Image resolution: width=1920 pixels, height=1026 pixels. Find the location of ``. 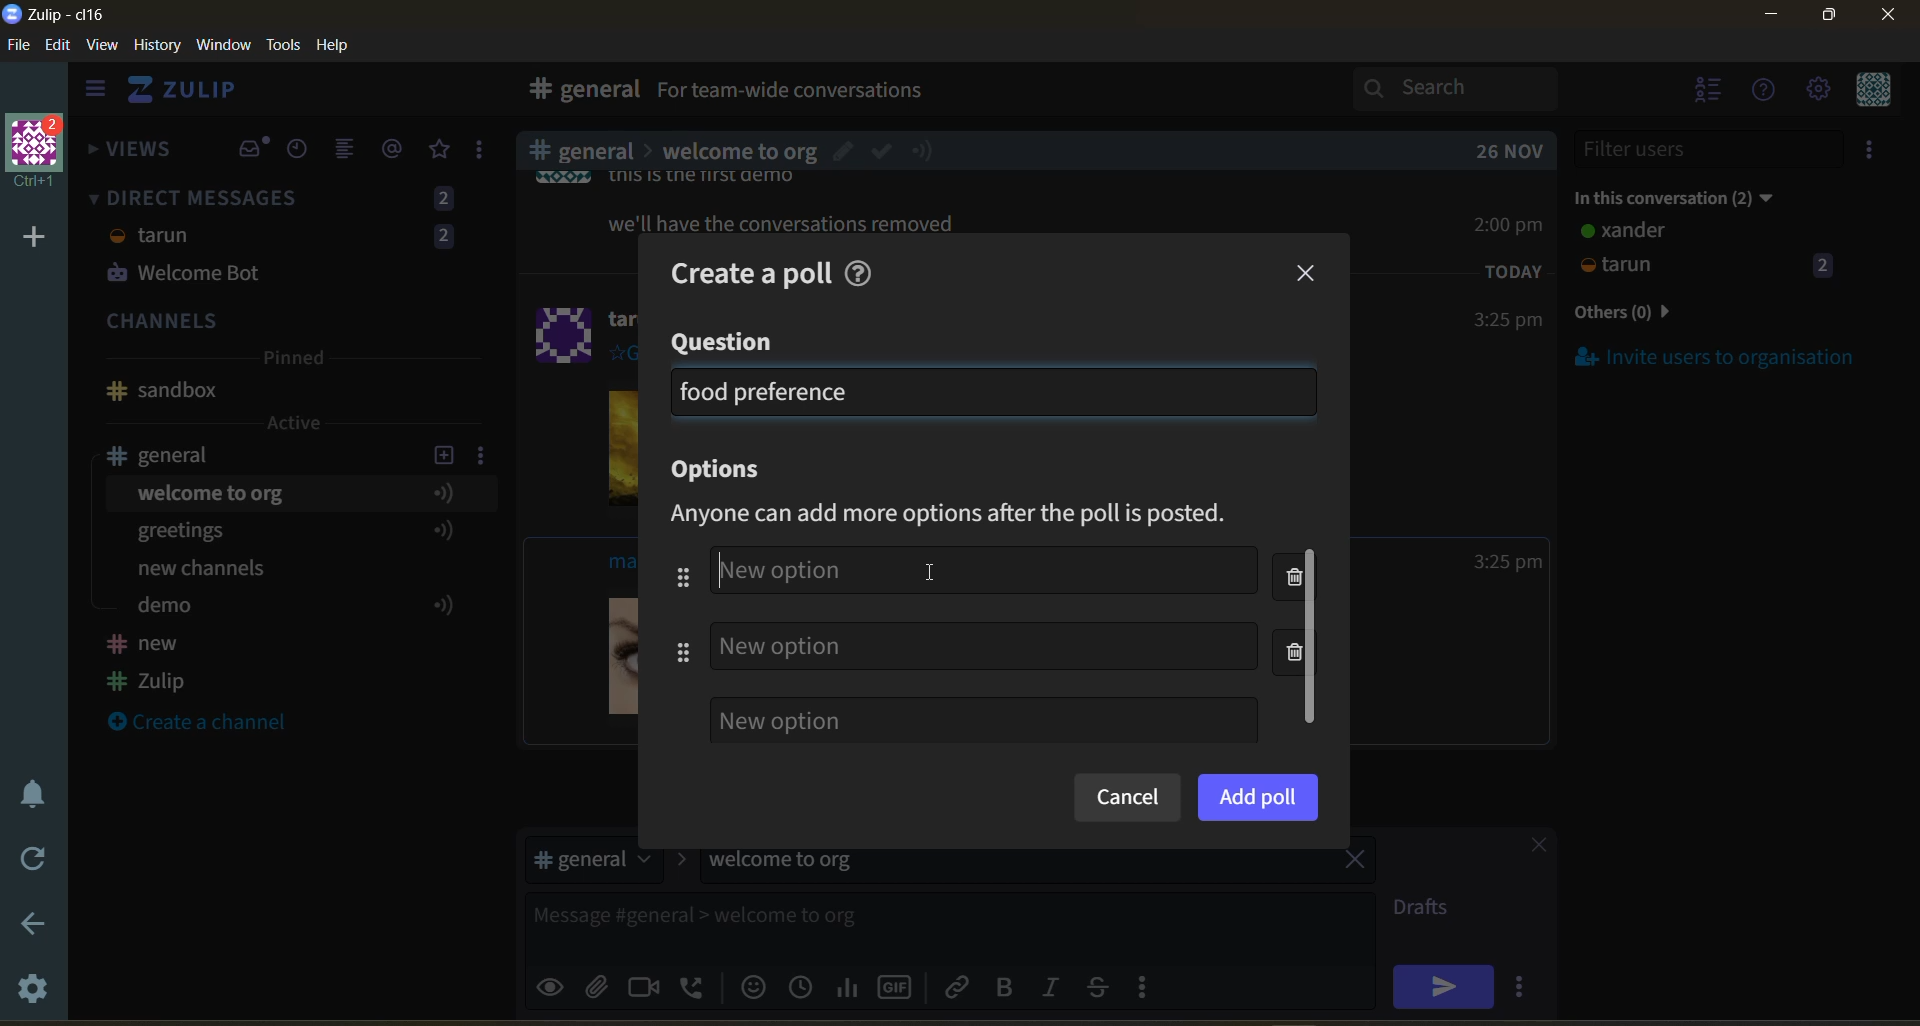

 is located at coordinates (740, 150).